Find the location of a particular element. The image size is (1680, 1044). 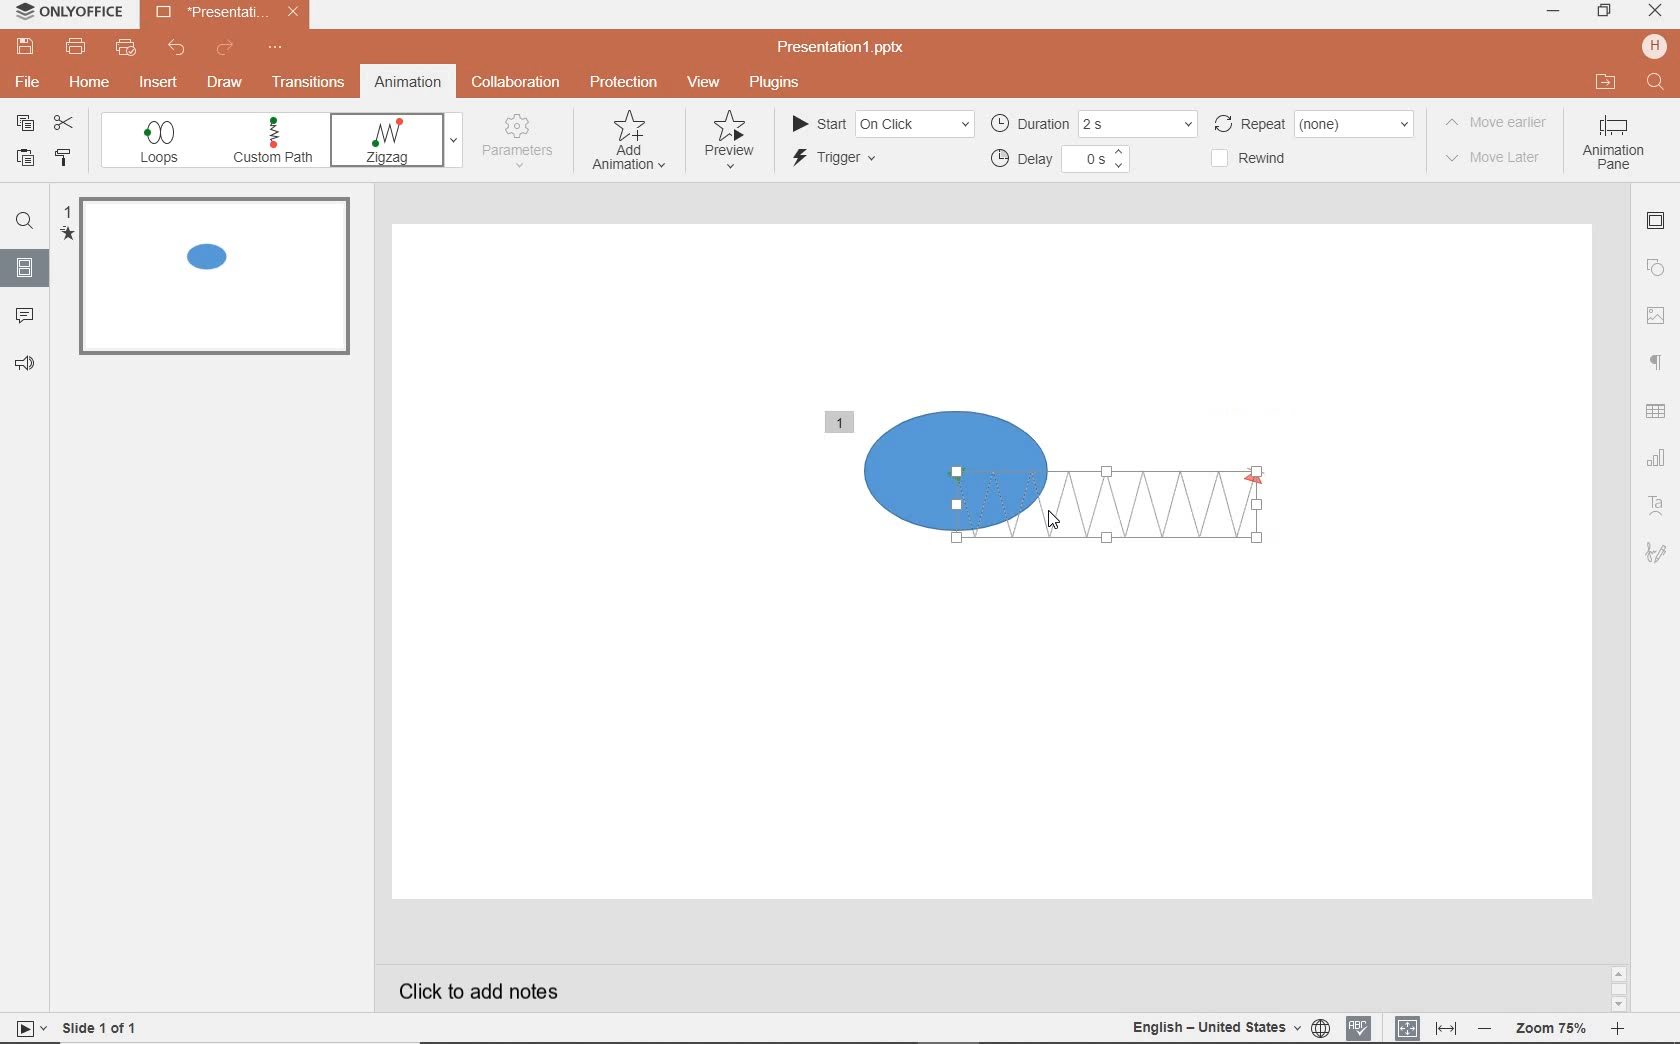

slide is located at coordinates (25, 269).